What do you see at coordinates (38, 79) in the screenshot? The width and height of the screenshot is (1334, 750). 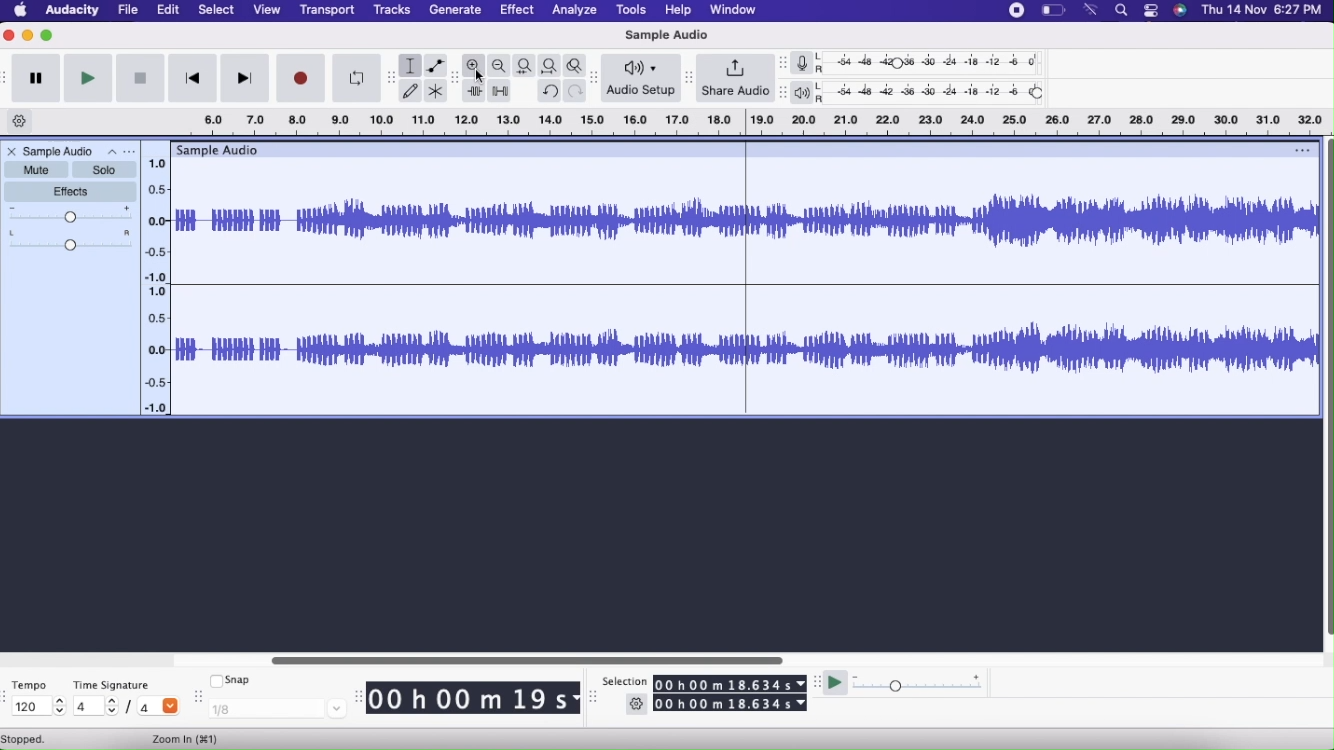 I see `Pause` at bounding box center [38, 79].